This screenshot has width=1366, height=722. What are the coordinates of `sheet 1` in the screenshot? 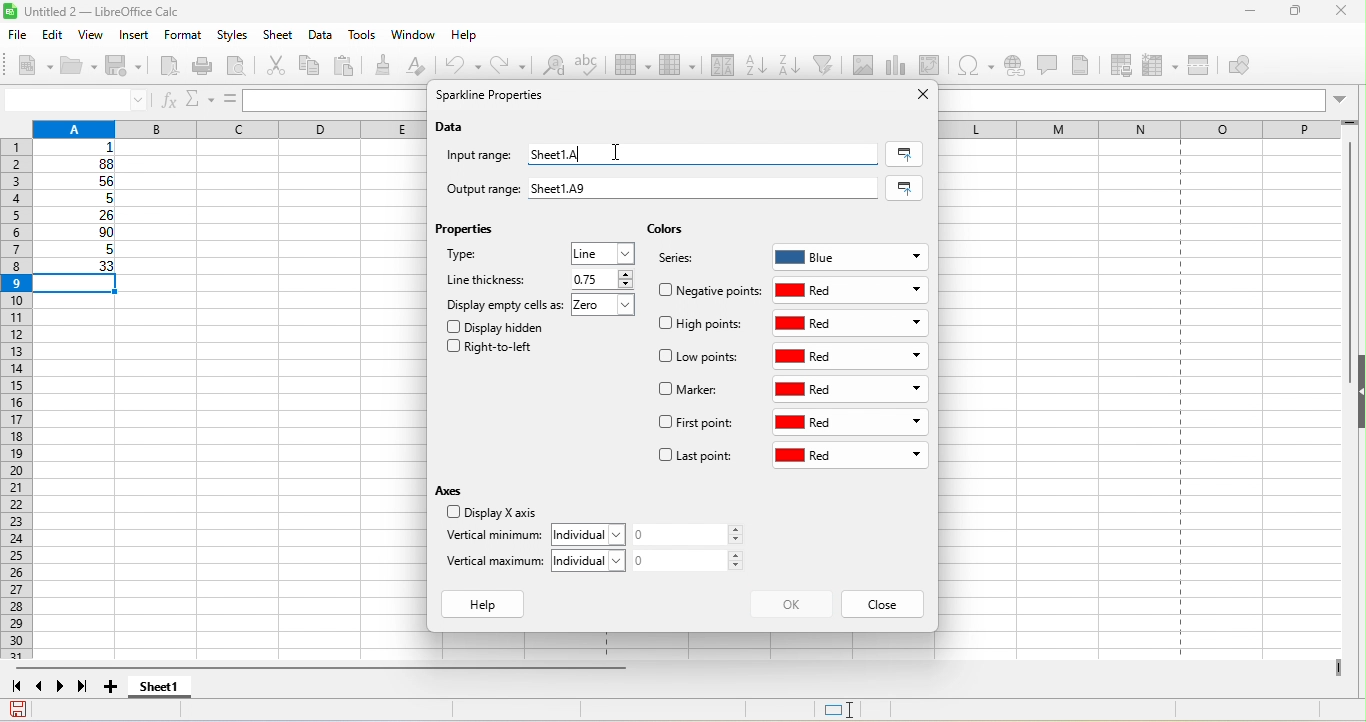 It's located at (176, 689).